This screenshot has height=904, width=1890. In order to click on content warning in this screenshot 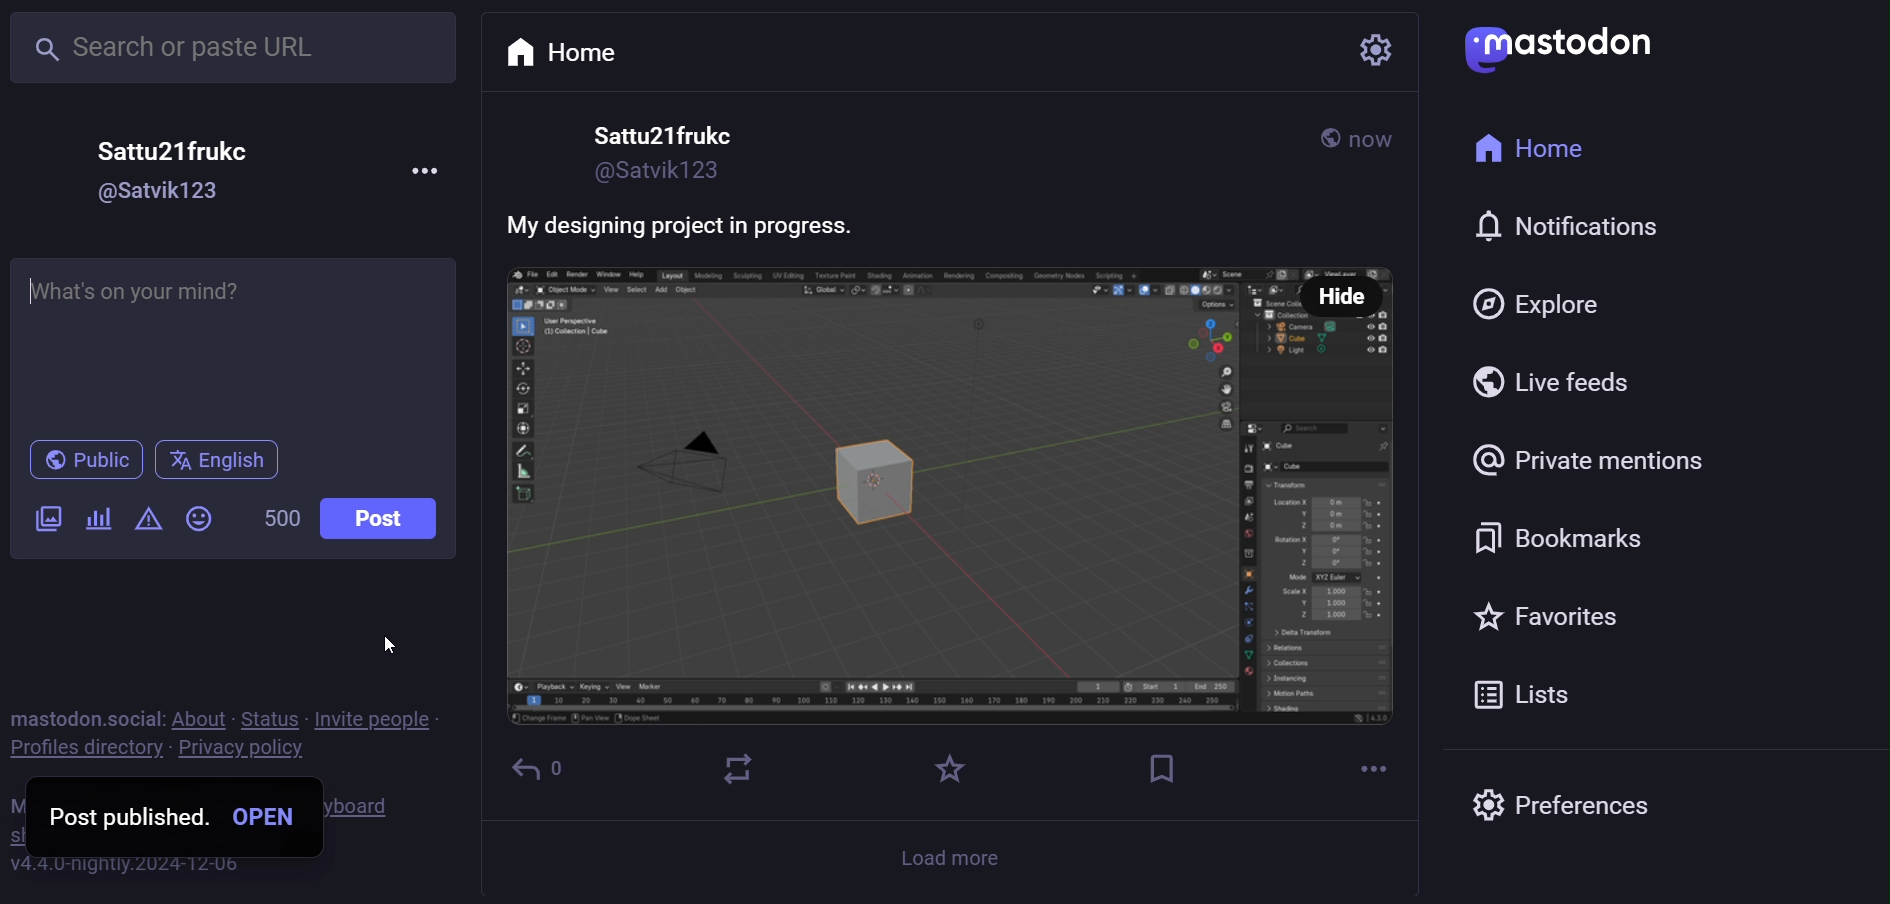, I will do `click(144, 521)`.